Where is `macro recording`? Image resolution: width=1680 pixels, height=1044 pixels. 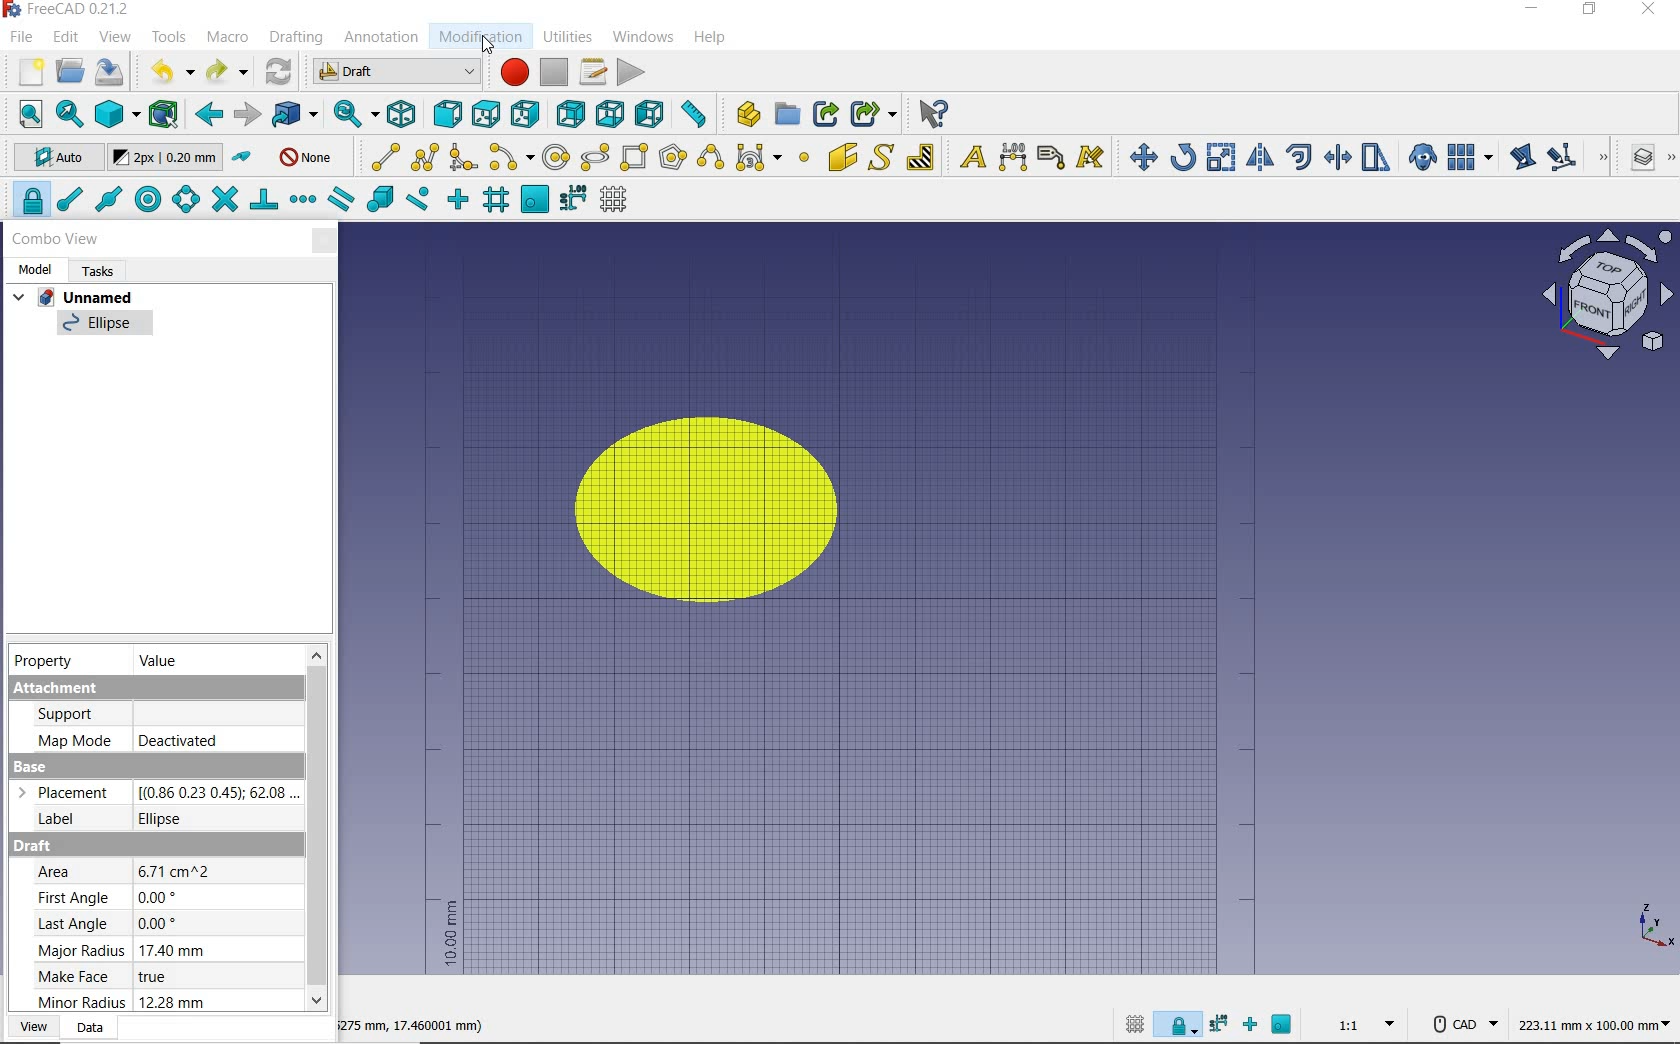
macro recording is located at coordinates (509, 73).